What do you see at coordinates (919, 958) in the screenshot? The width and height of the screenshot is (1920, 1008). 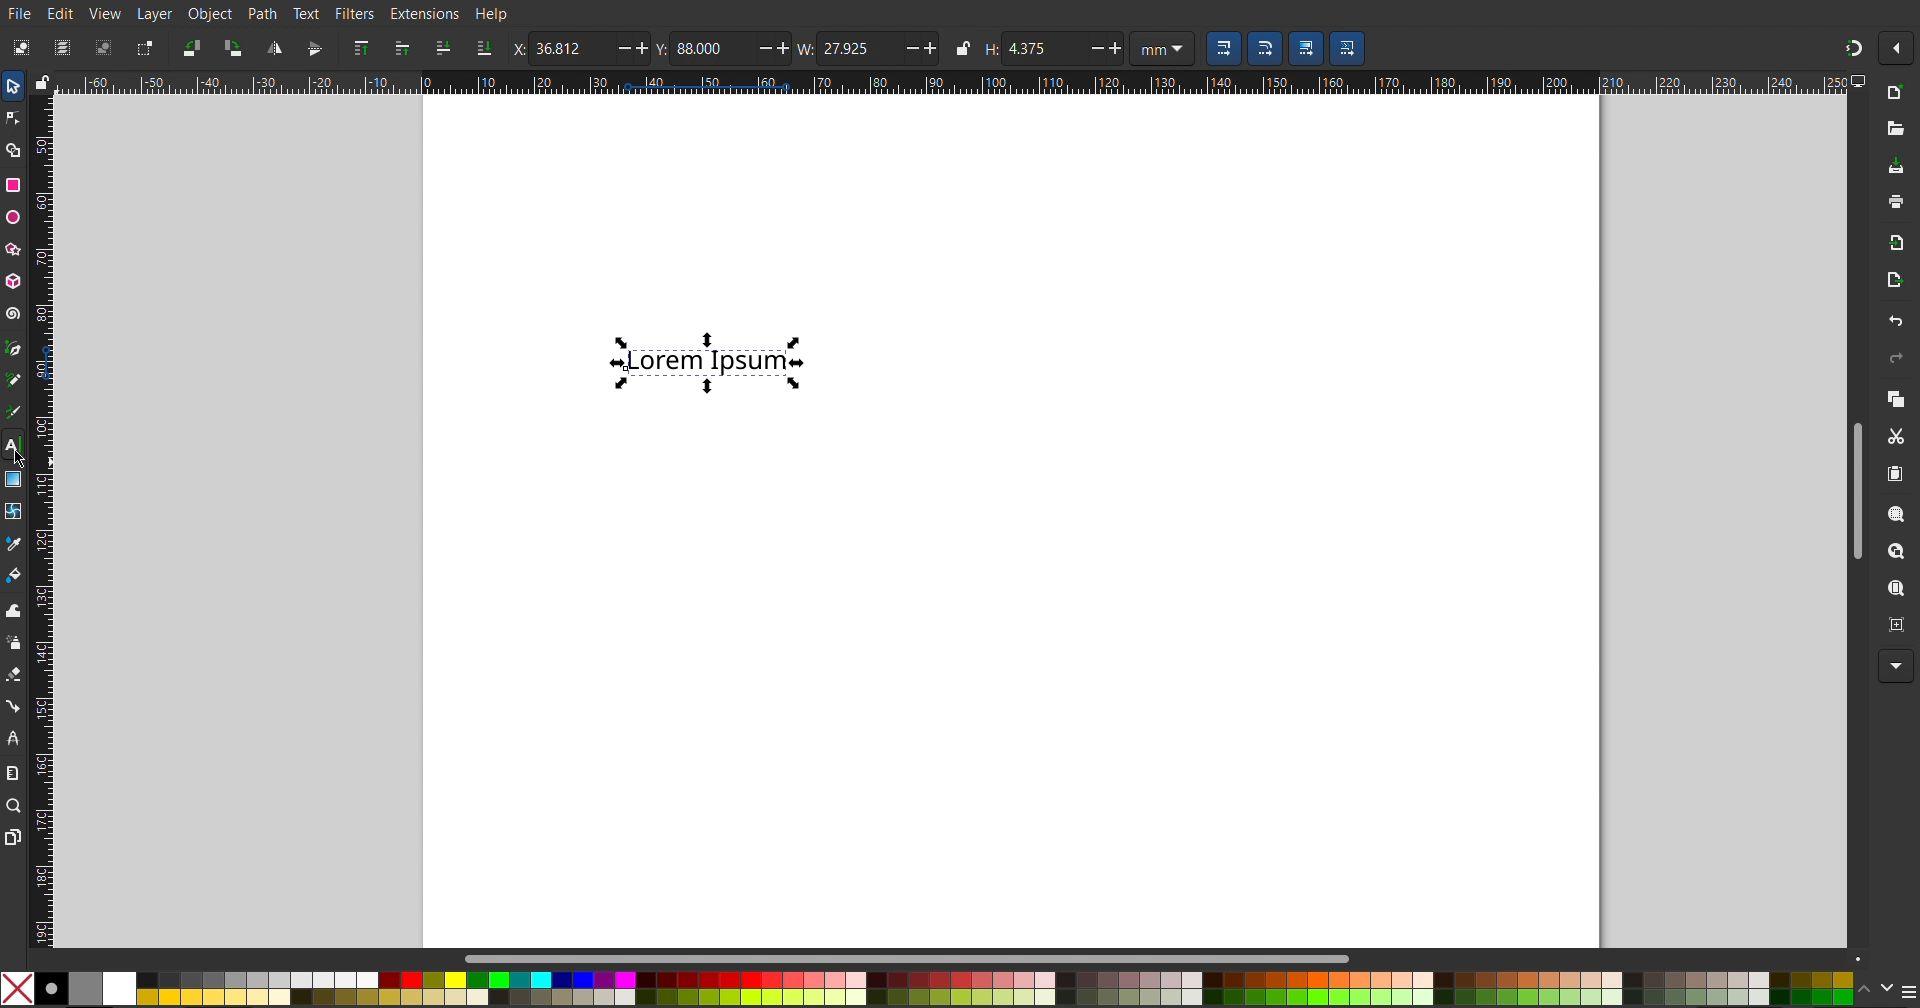 I see `Scrollbar` at bounding box center [919, 958].